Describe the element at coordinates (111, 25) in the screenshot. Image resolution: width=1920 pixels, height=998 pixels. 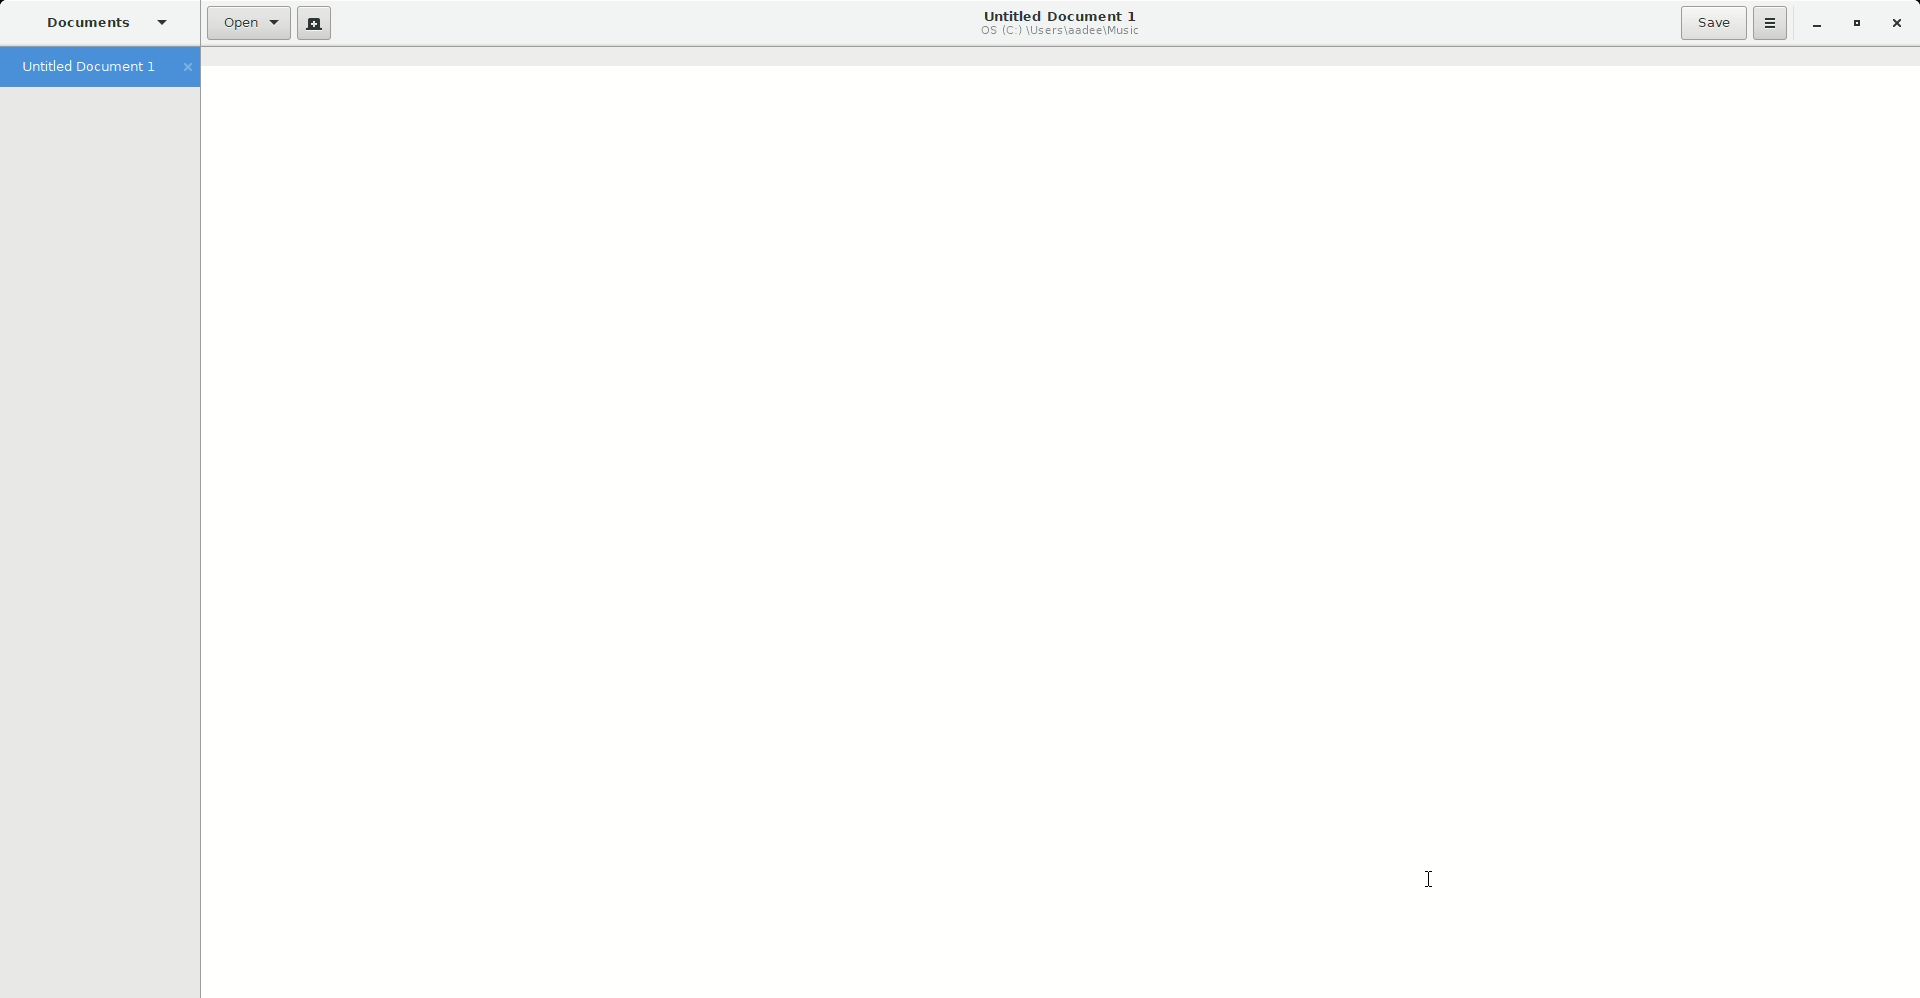
I see `Documents` at that location.